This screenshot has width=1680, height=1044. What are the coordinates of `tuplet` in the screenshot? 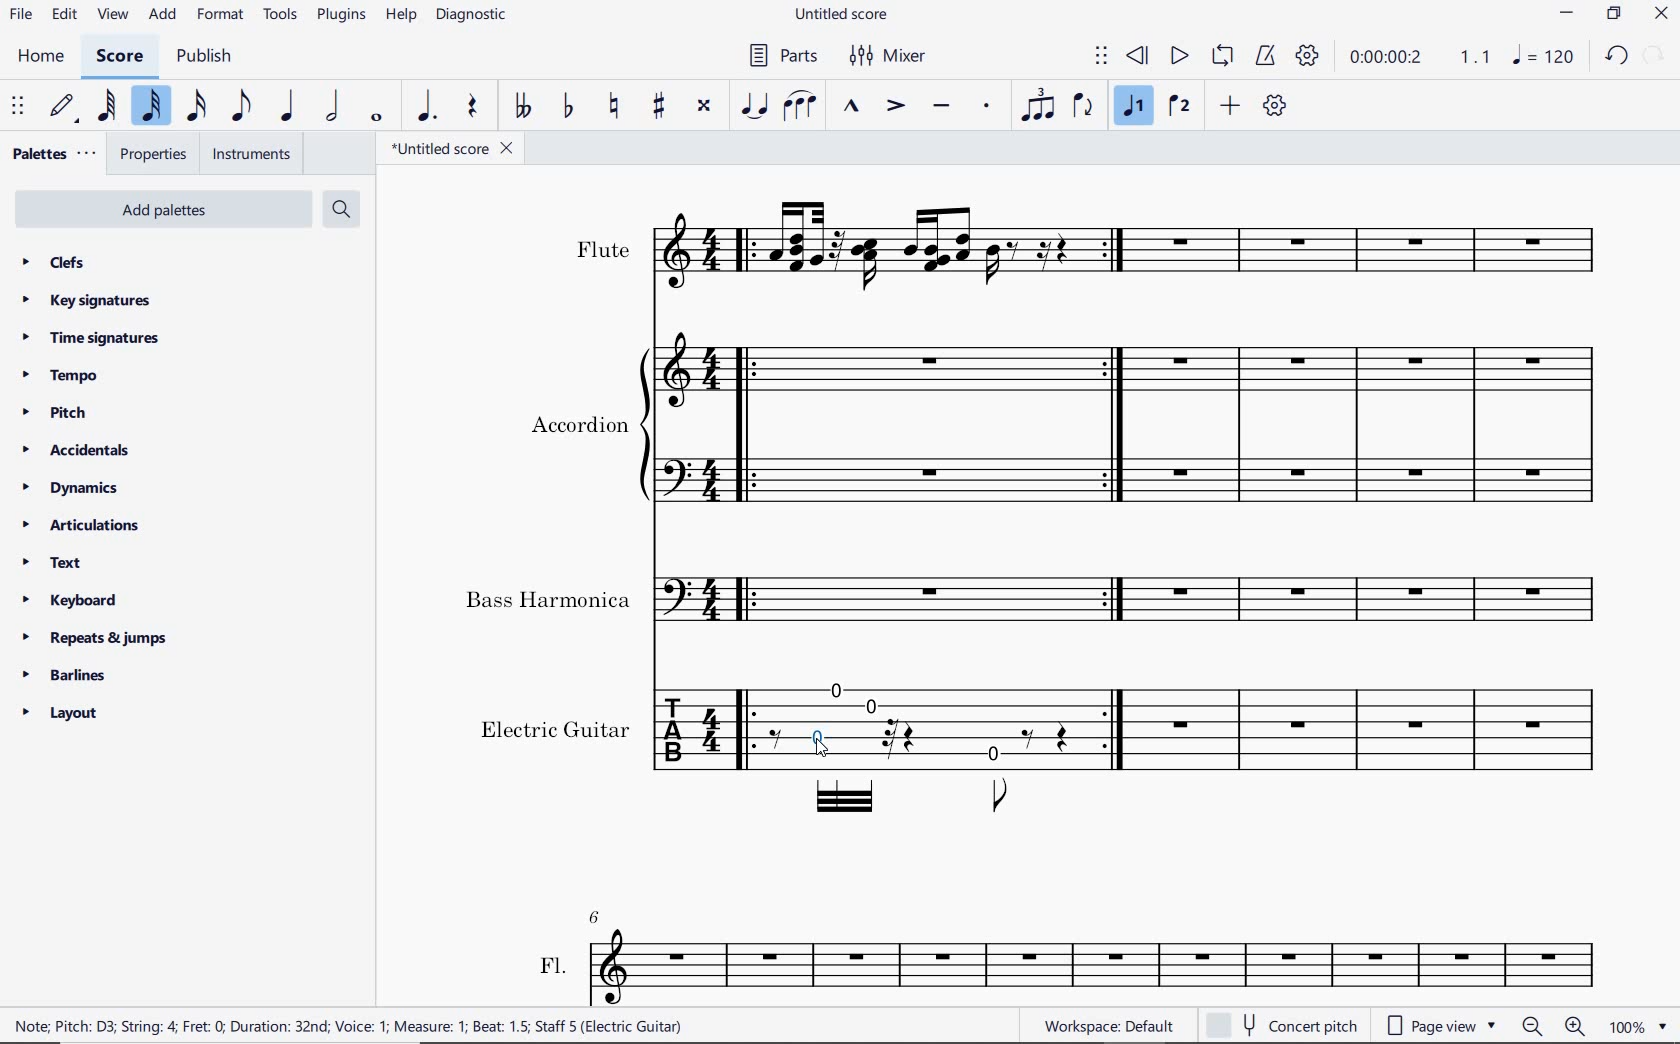 It's located at (1033, 107).